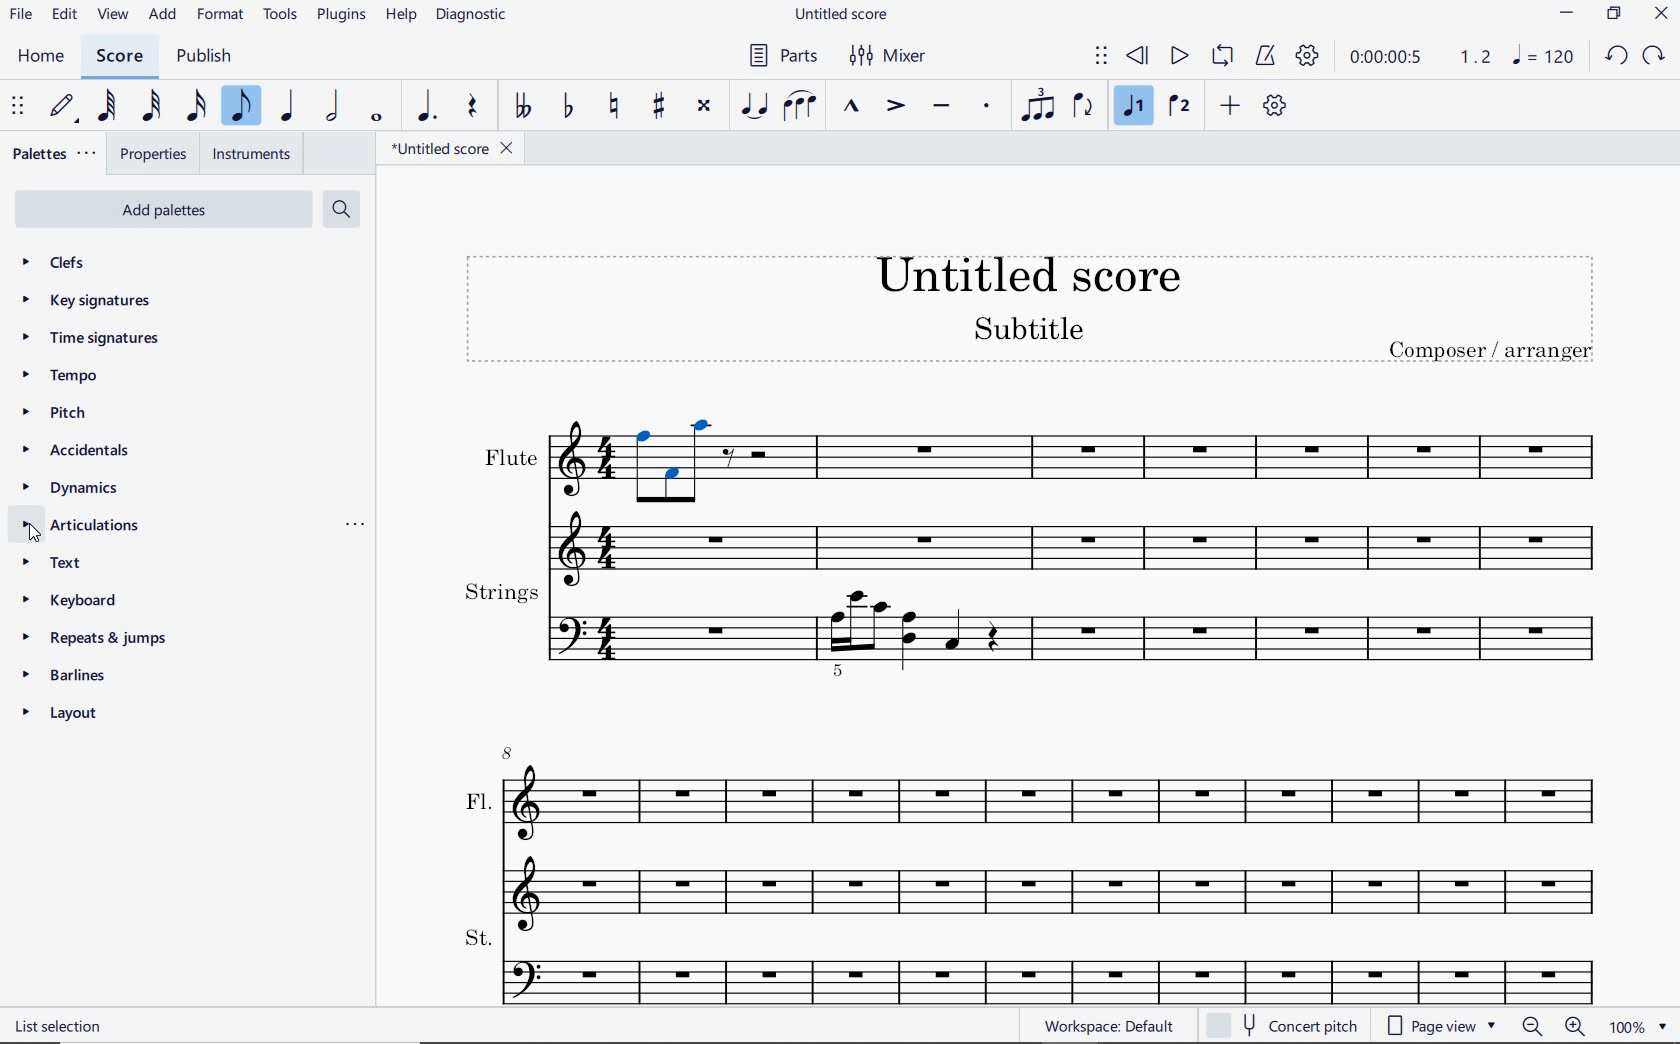 The height and width of the screenshot is (1044, 1680). Describe the element at coordinates (253, 154) in the screenshot. I see `INSTRUMENTS` at that location.